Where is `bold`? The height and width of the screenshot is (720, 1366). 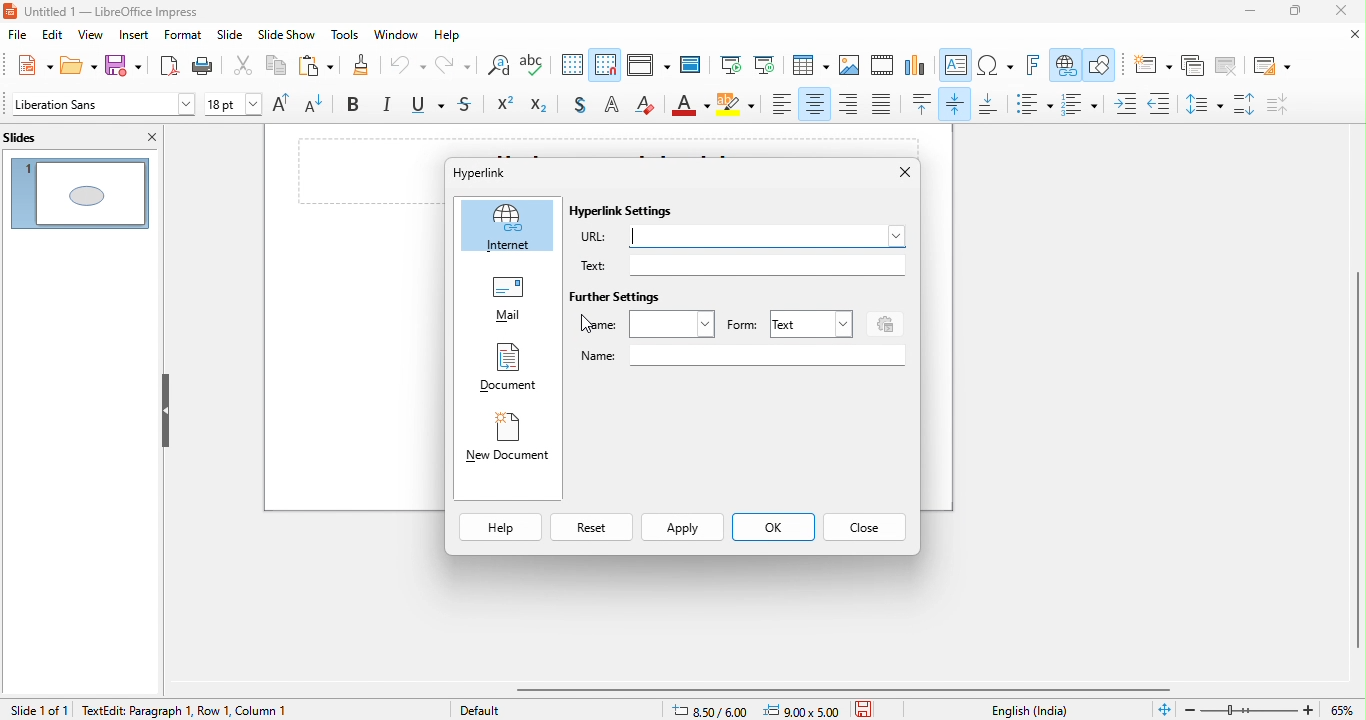 bold is located at coordinates (357, 106).